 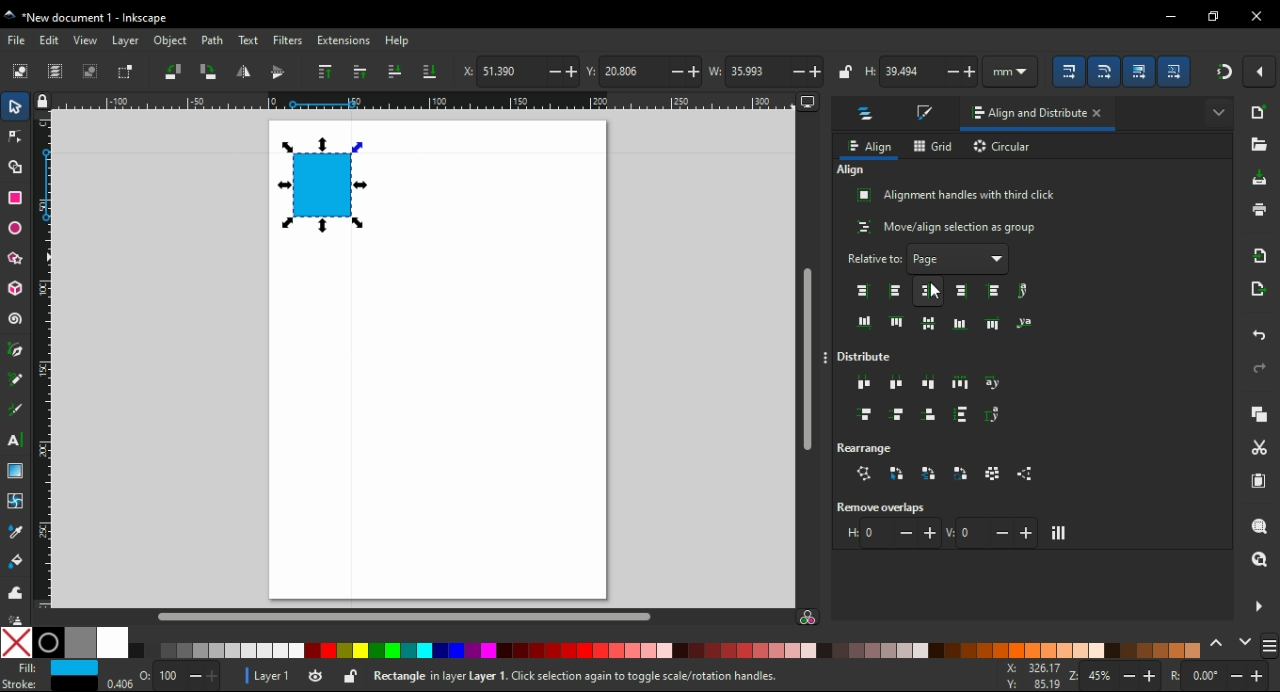 I want to click on show, so click(x=1218, y=110).